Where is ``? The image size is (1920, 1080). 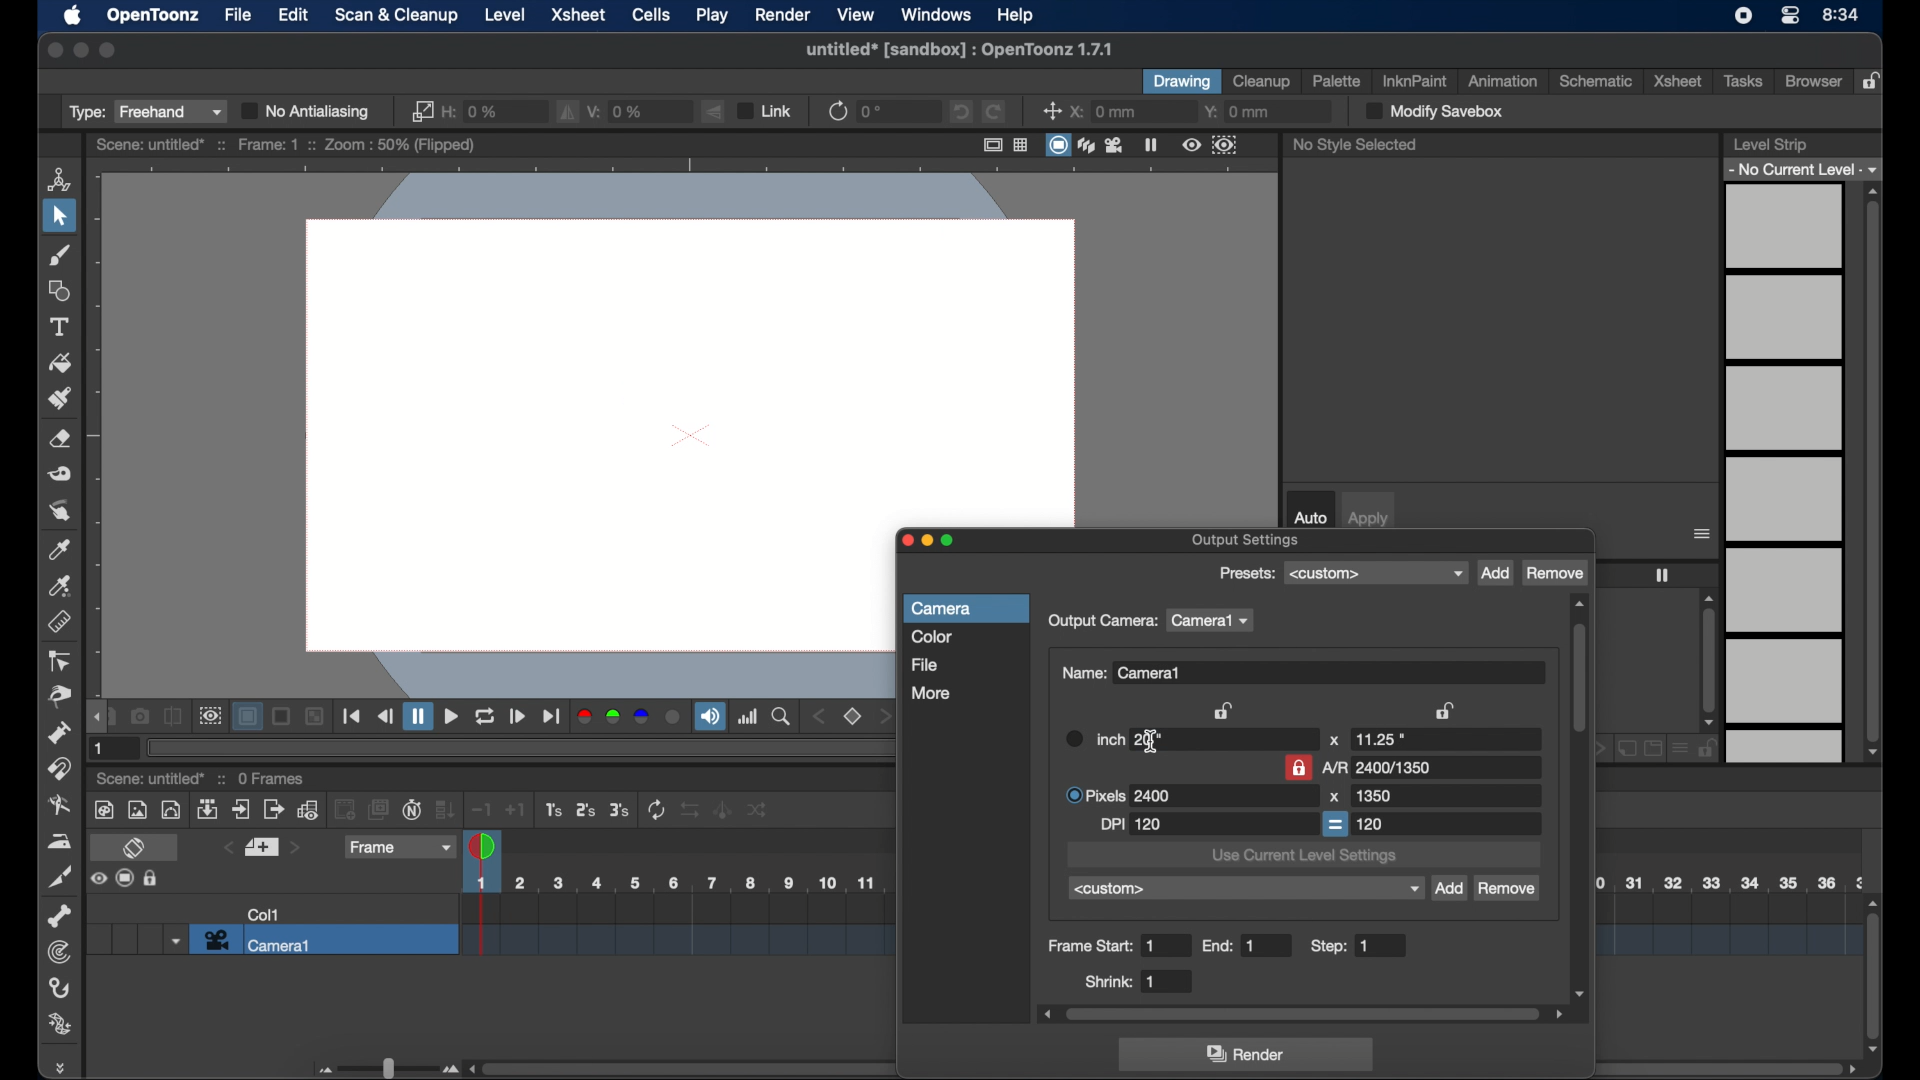  is located at coordinates (209, 810).